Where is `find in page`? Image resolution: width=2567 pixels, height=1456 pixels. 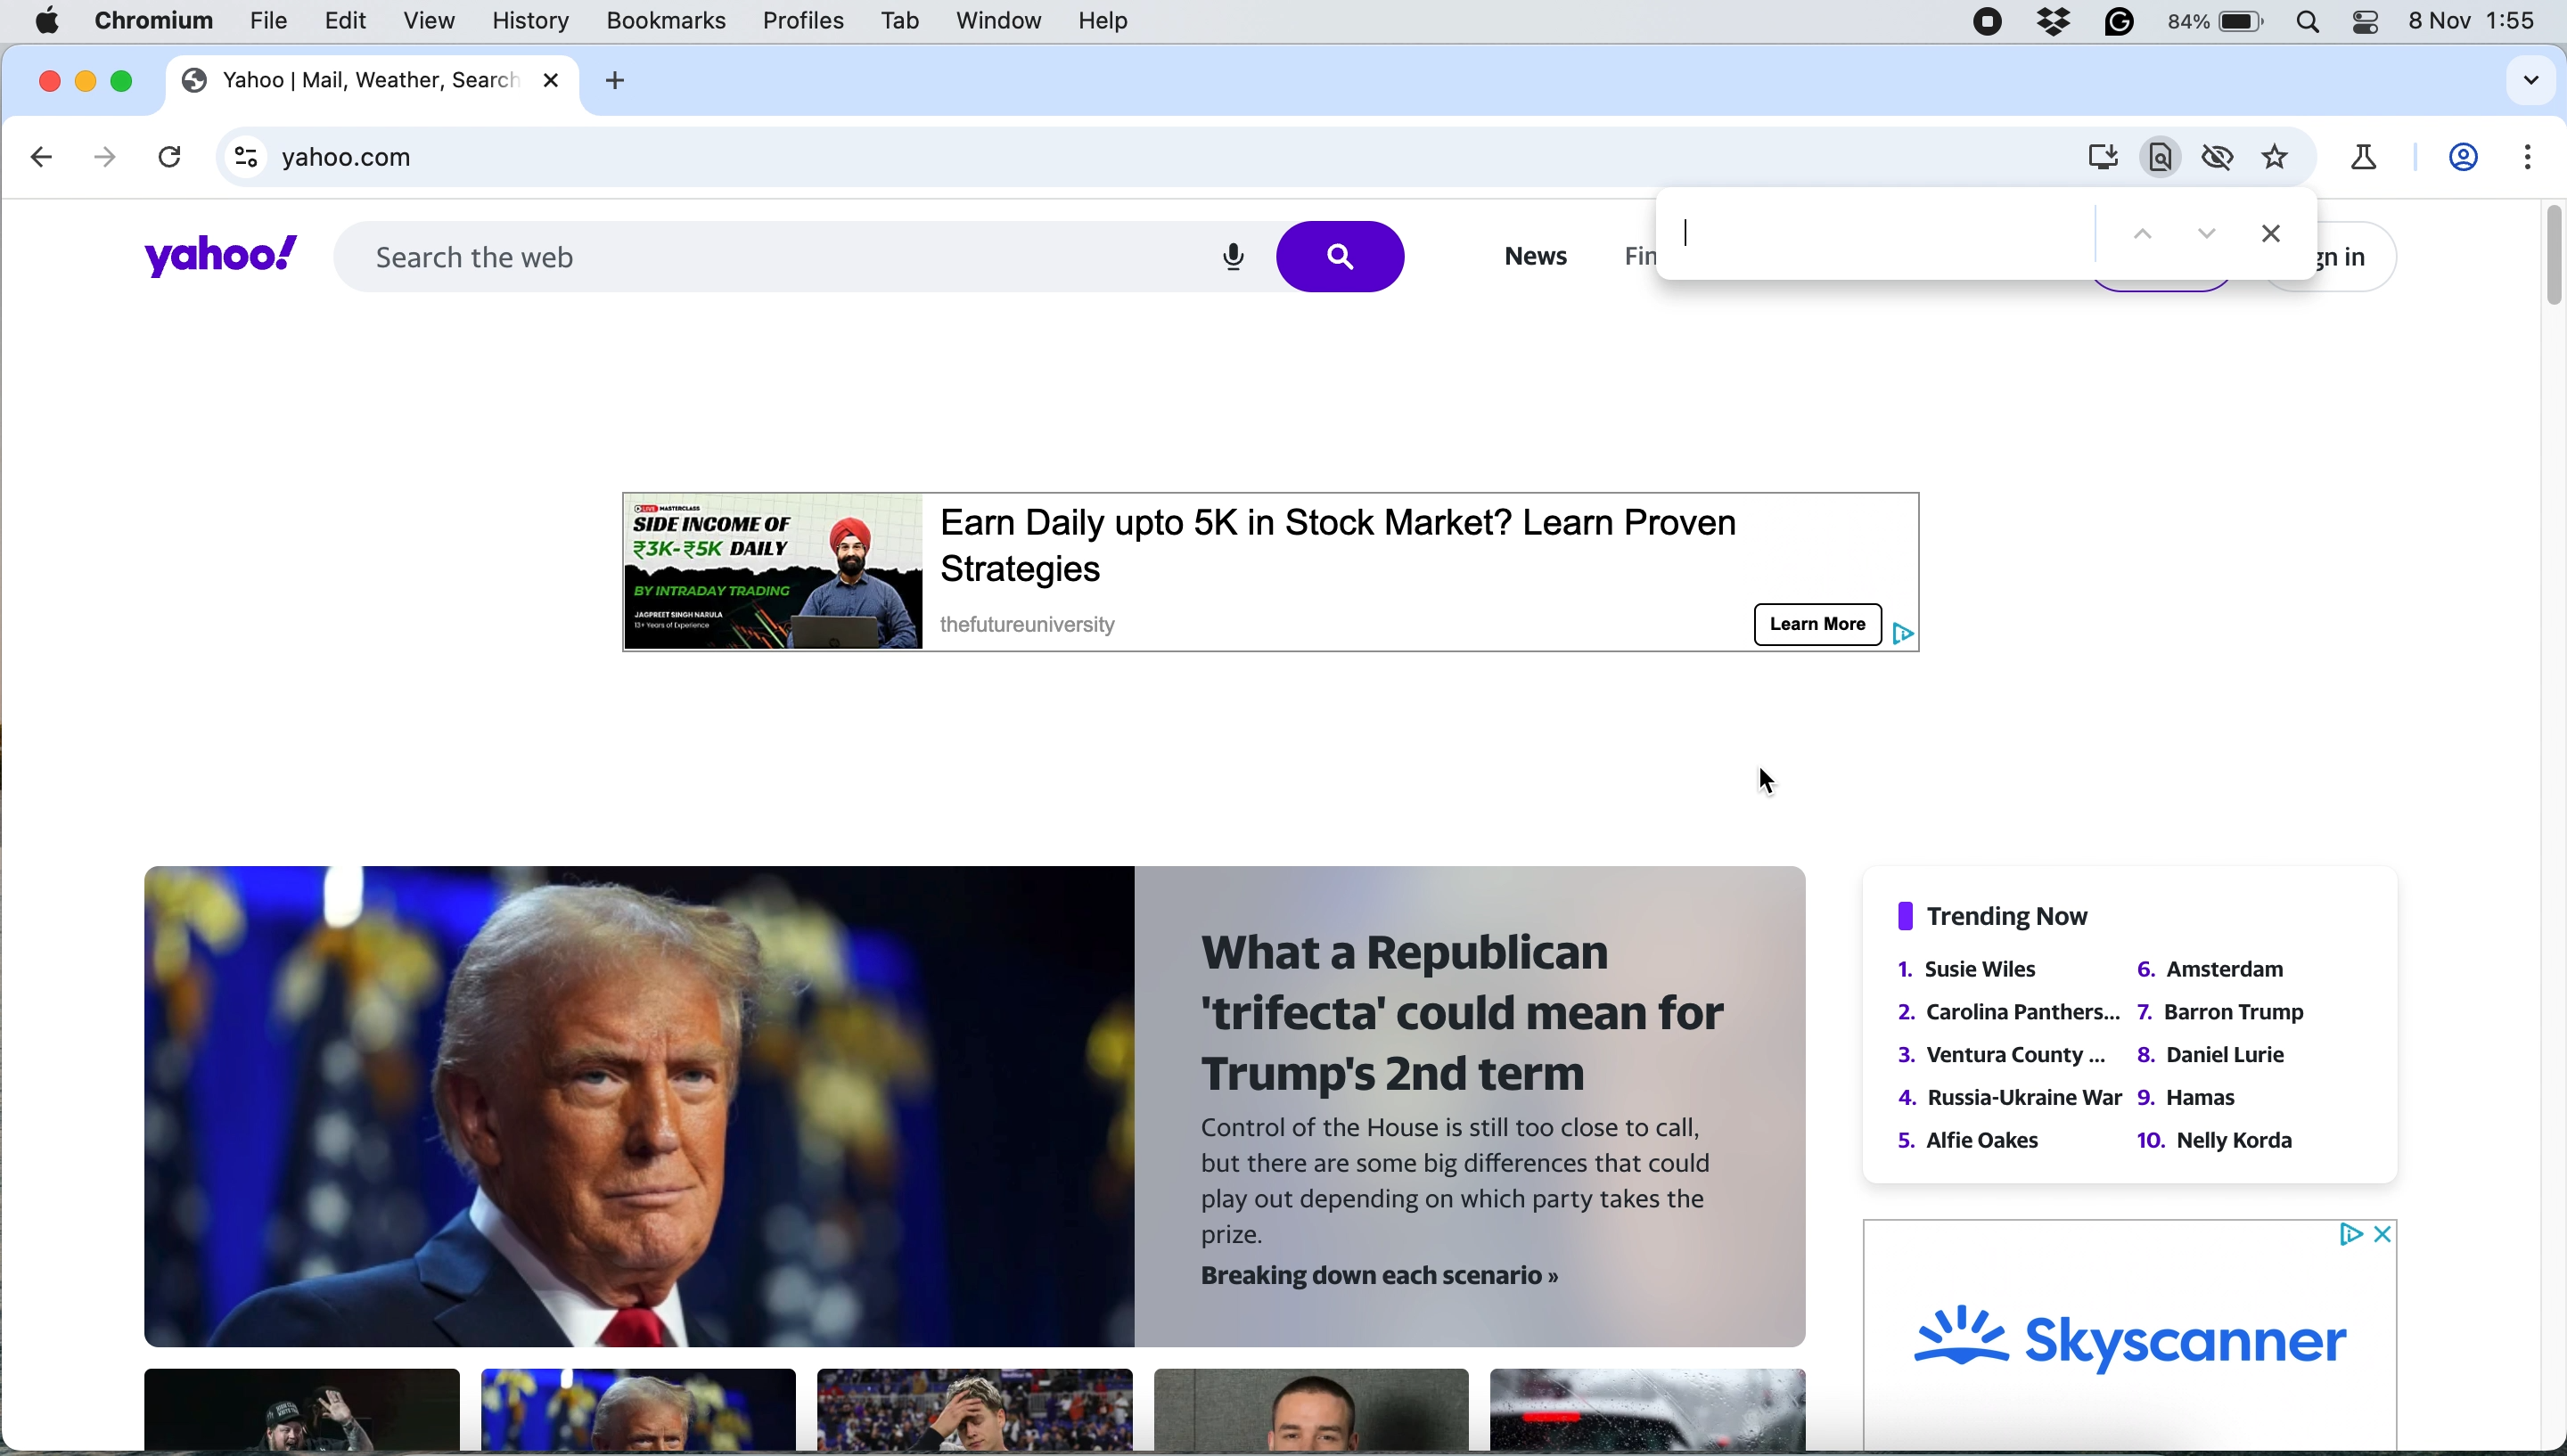 find in page is located at coordinates (1873, 238).